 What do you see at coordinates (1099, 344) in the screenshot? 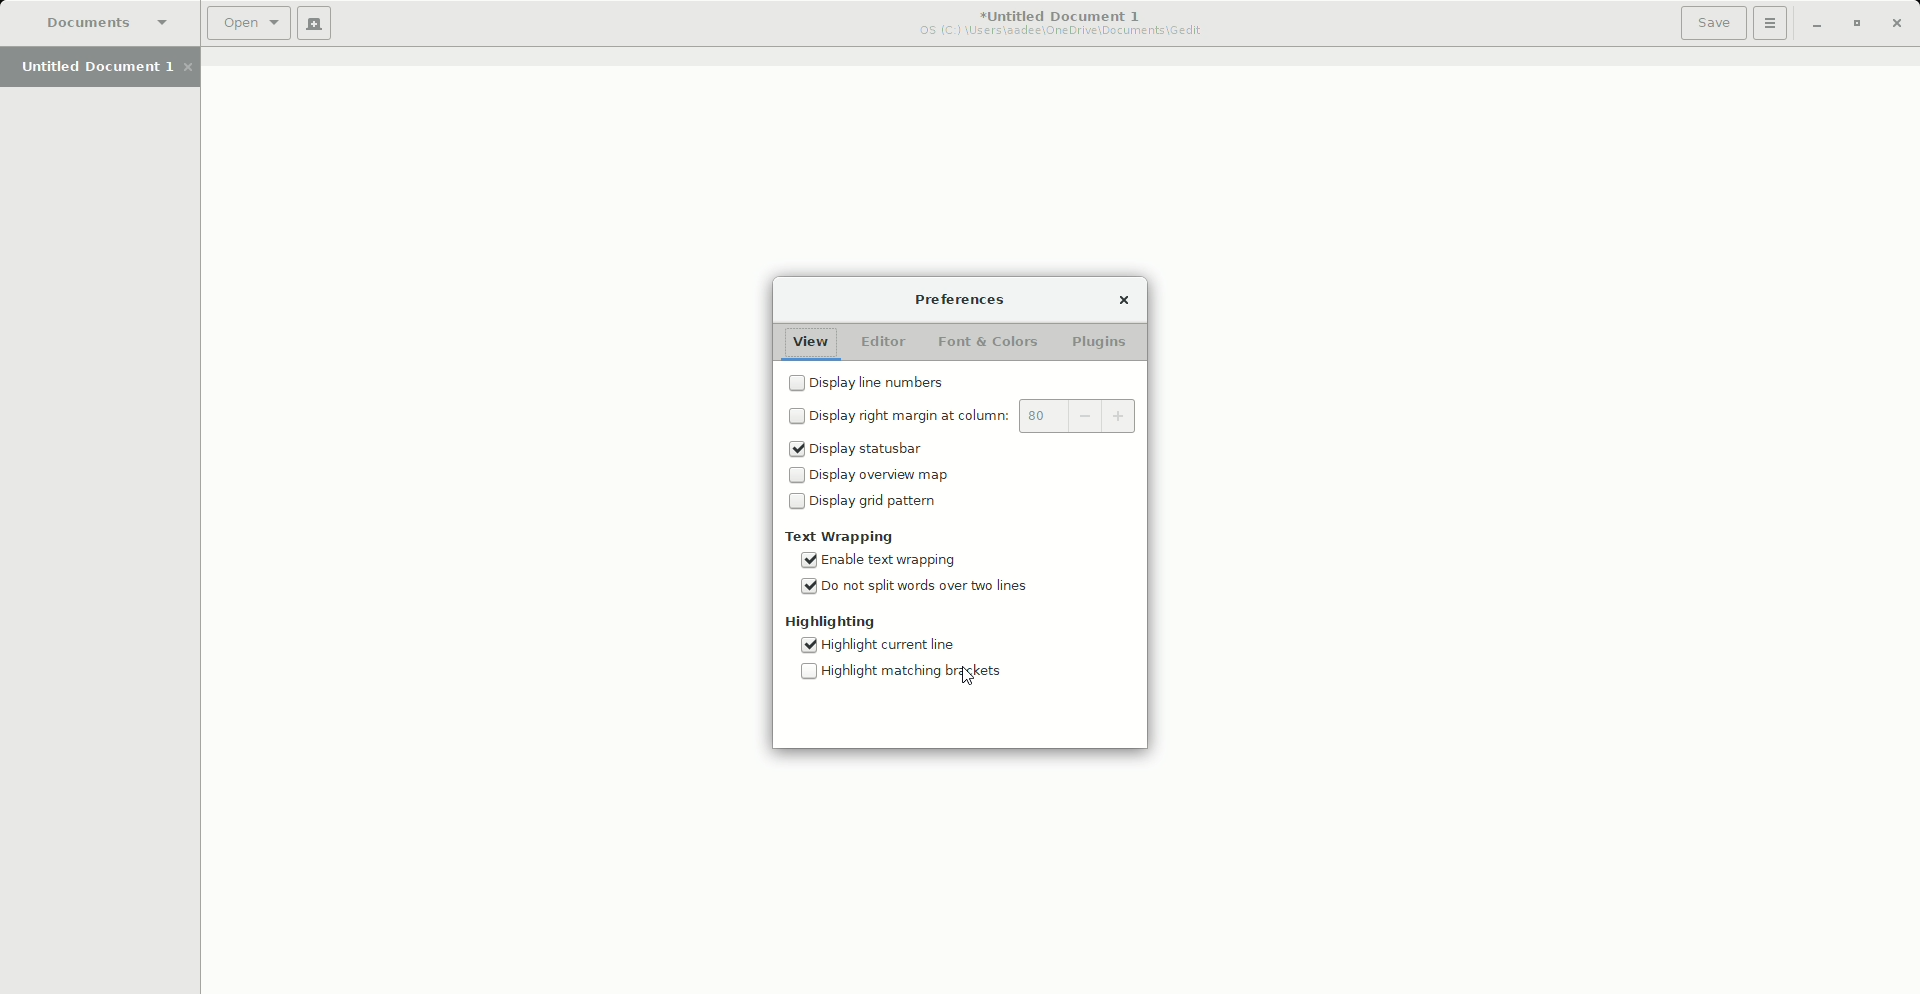
I see `Plugins` at bounding box center [1099, 344].